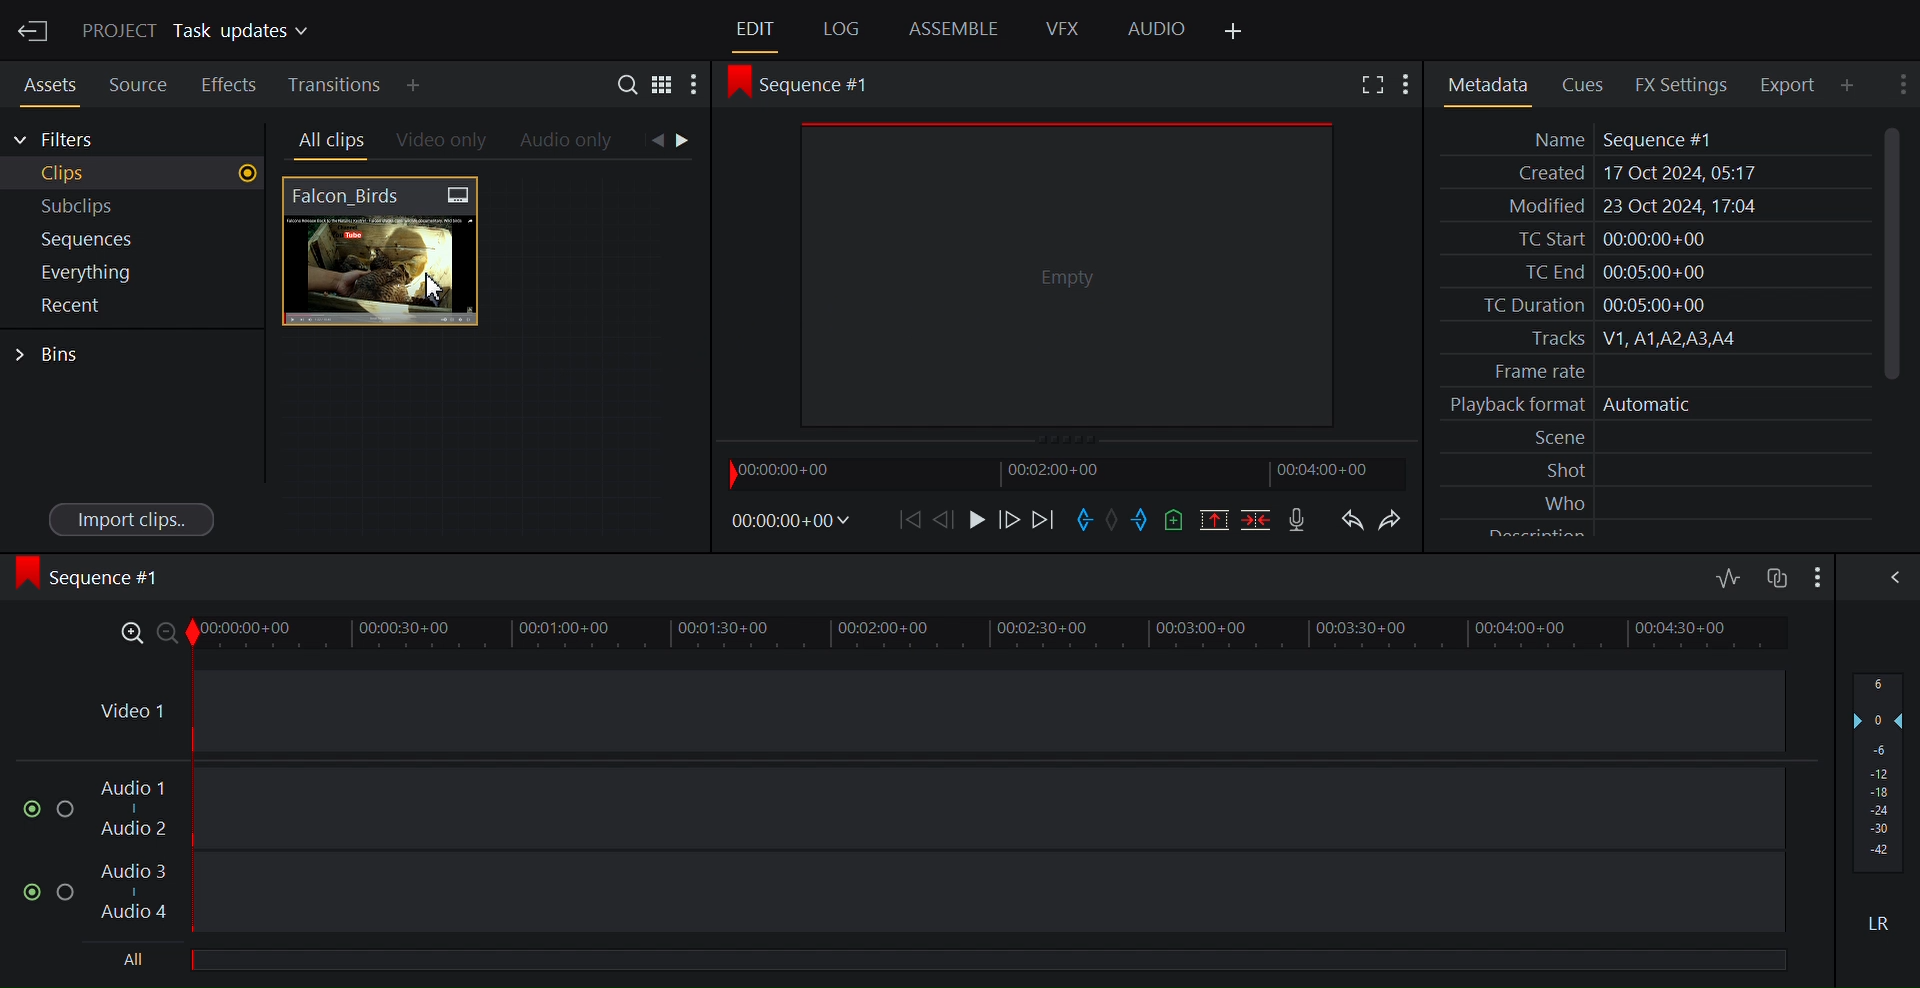 This screenshot has width=1920, height=988. I want to click on TC End, so click(1654, 270).